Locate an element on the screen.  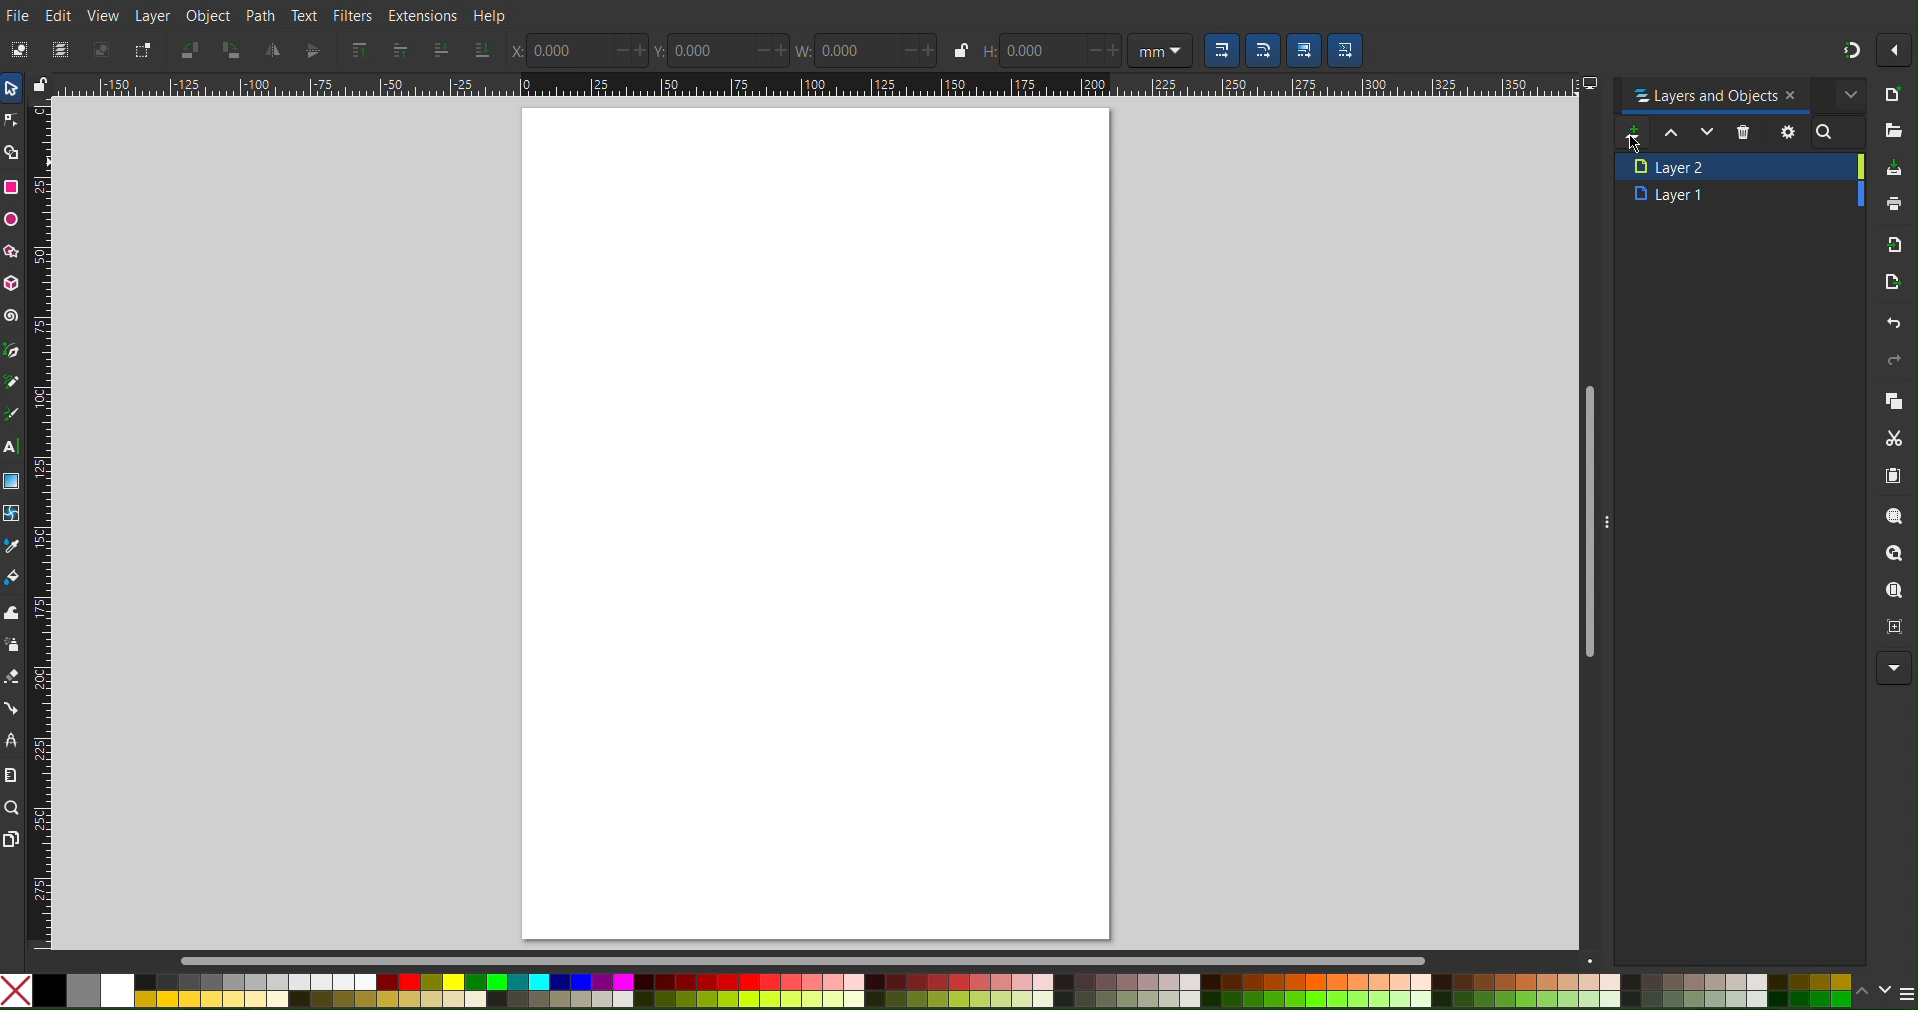
Gradient Tool is located at coordinates (16, 478).